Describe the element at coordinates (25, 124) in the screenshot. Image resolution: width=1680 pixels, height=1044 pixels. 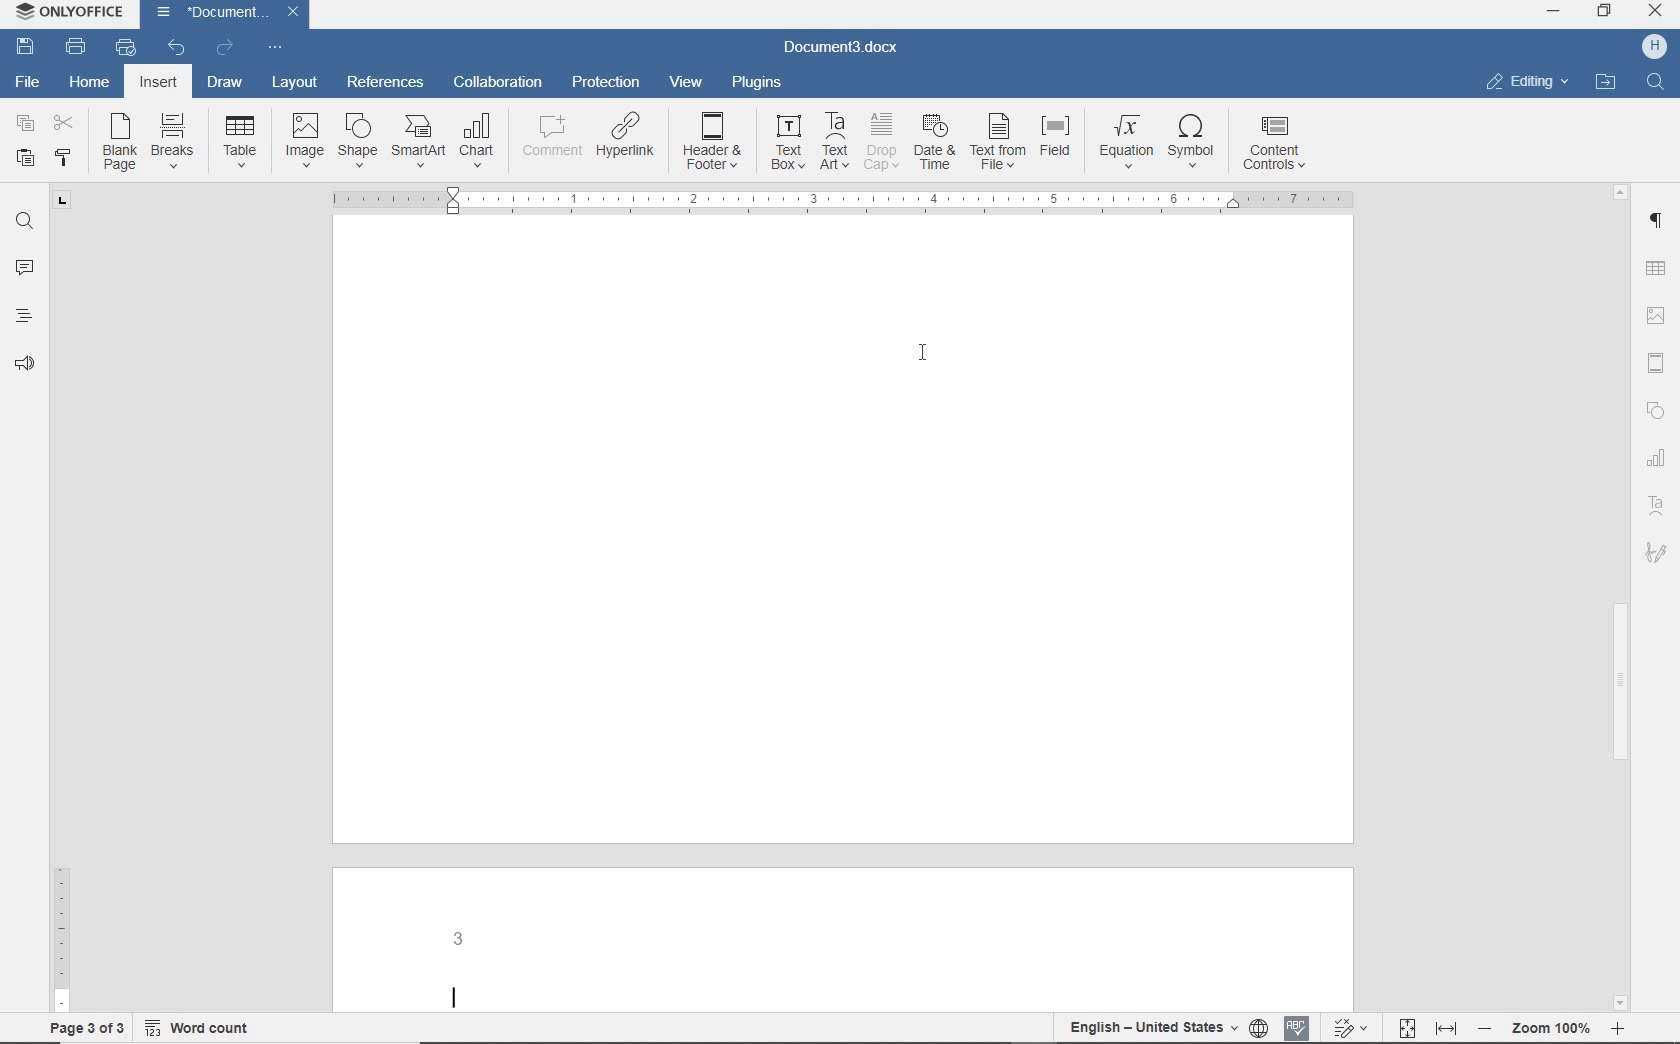
I see `COPY` at that location.